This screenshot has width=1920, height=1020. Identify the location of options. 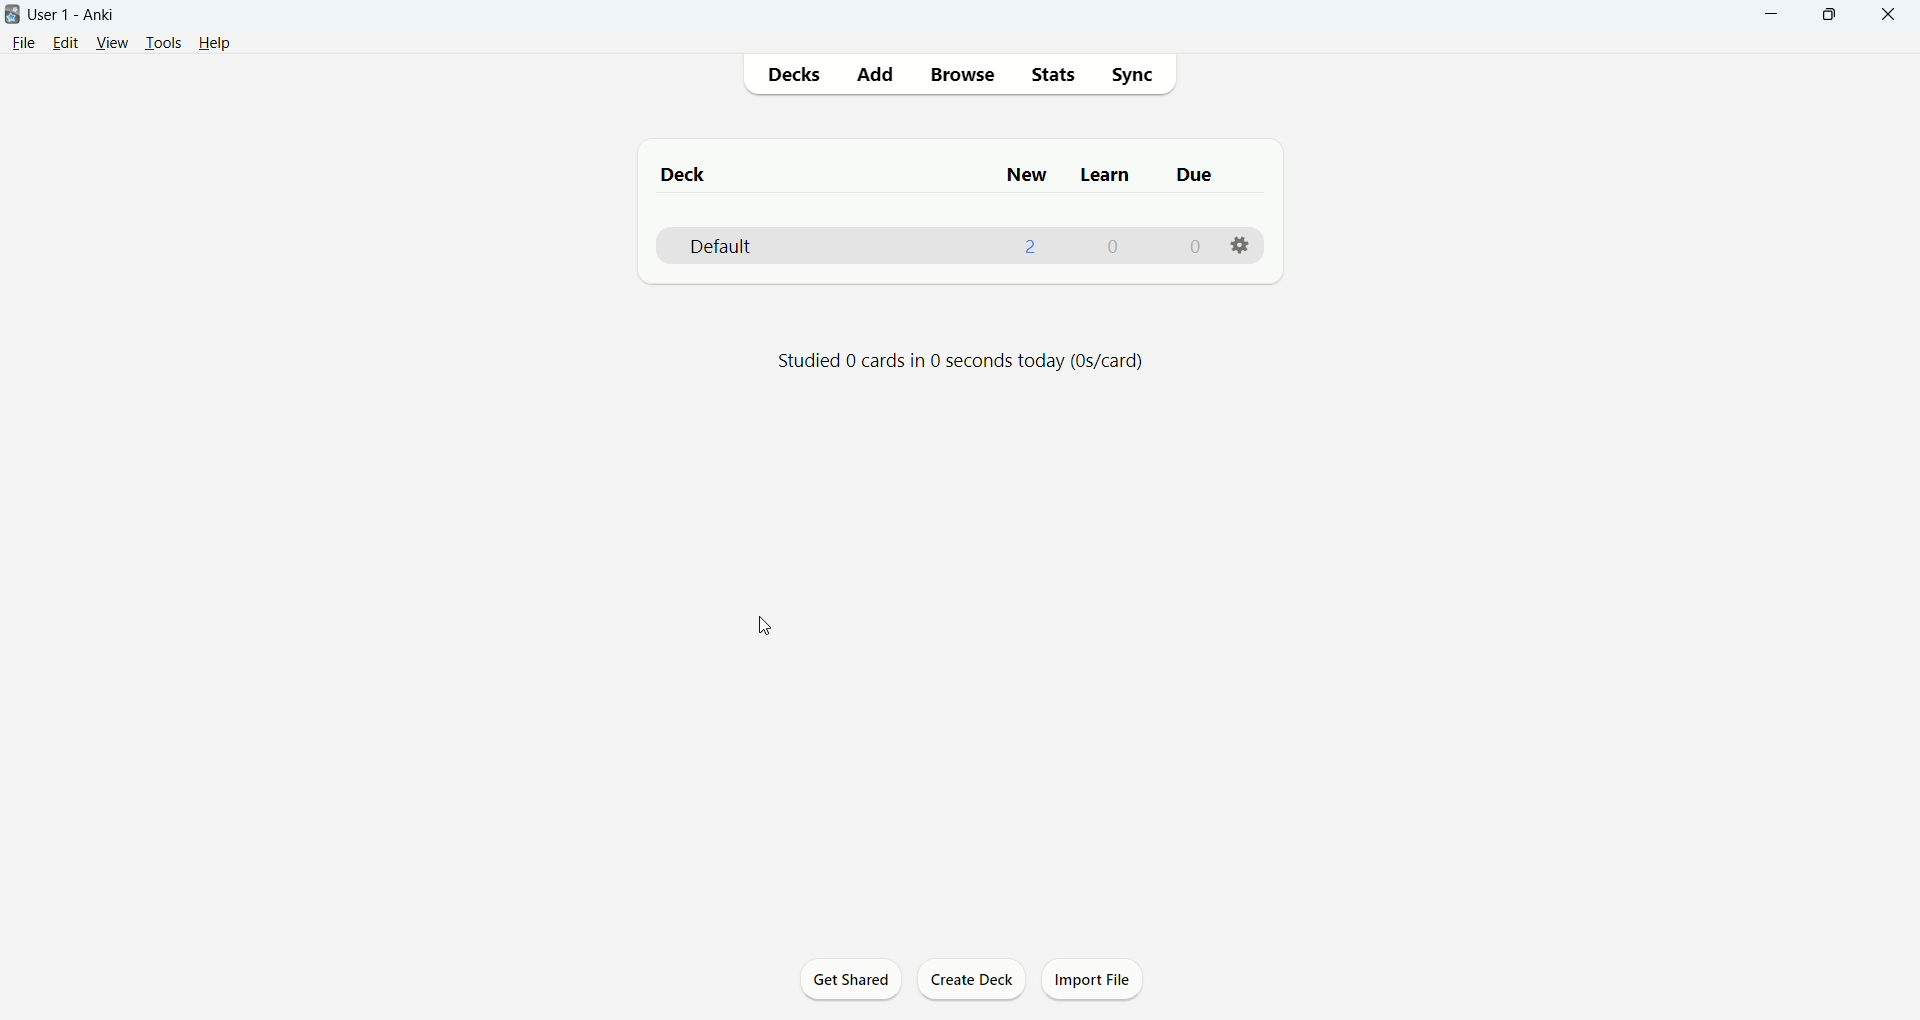
(1243, 246).